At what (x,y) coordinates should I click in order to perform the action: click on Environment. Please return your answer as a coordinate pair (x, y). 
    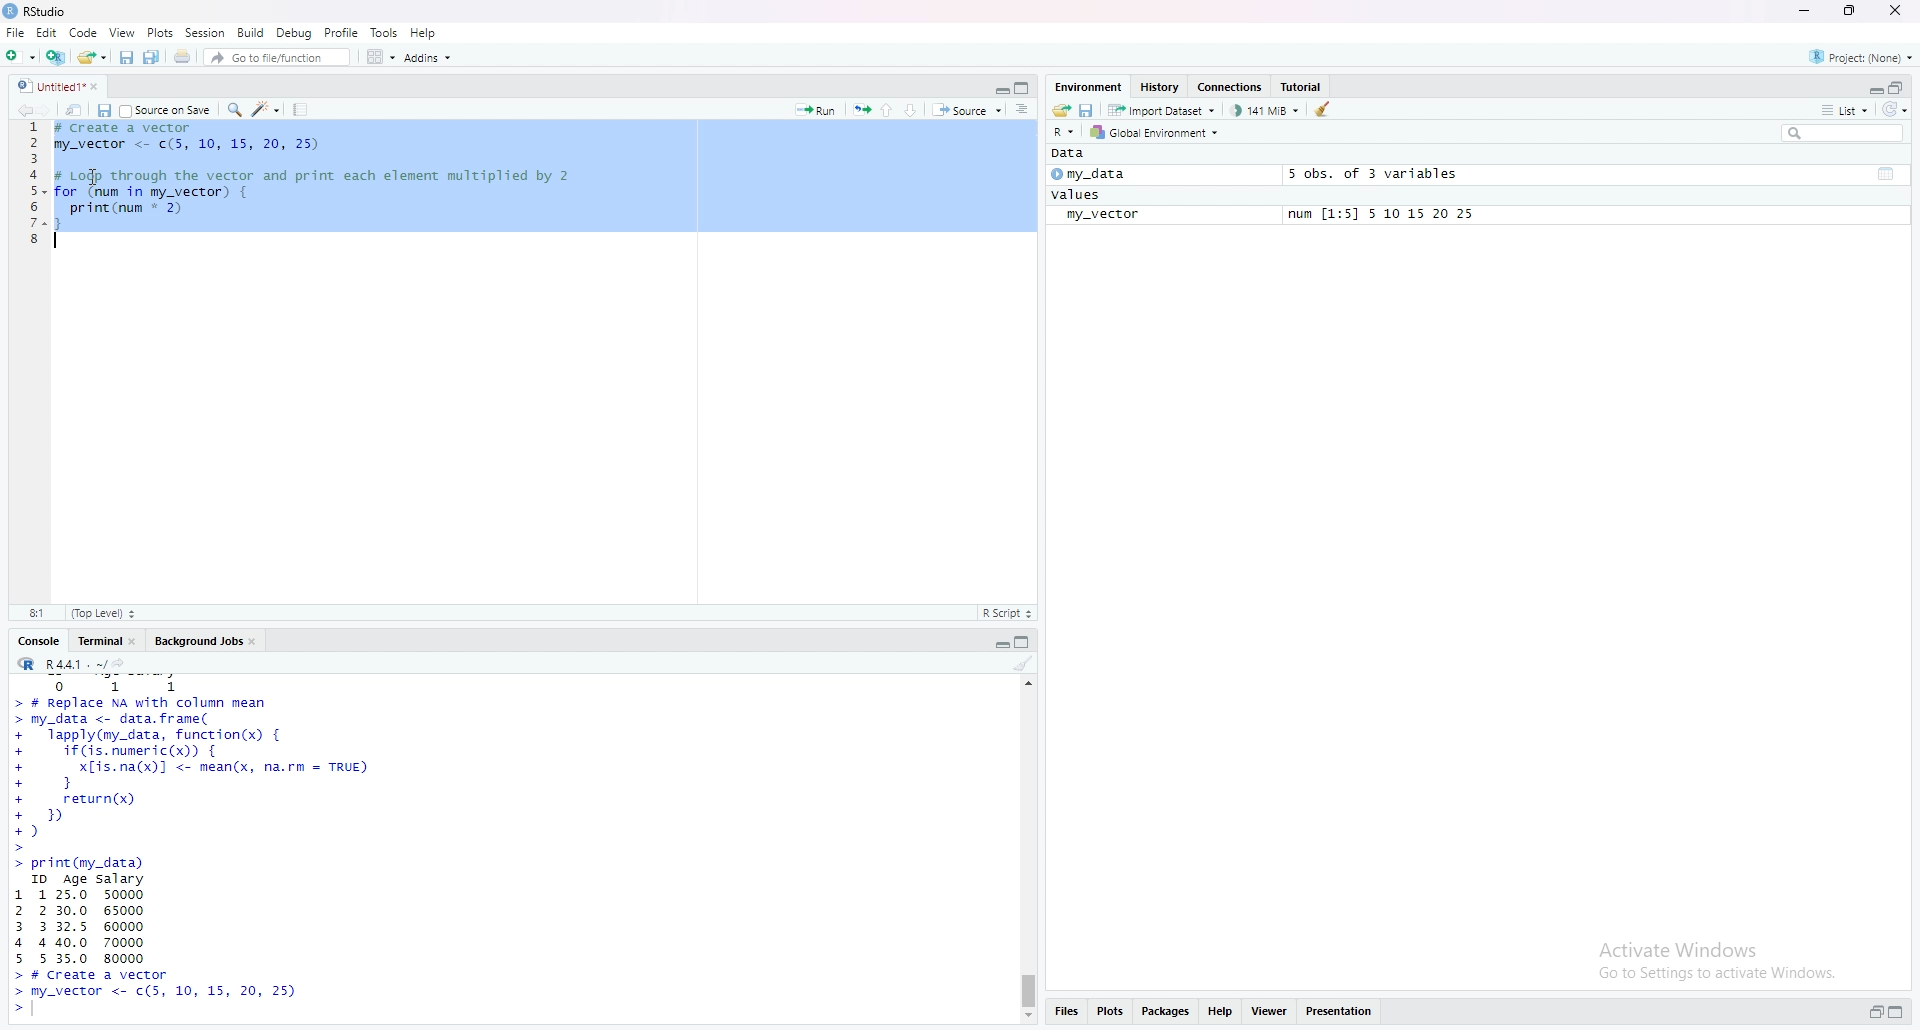
    Looking at the image, I should click on (1089, 87).